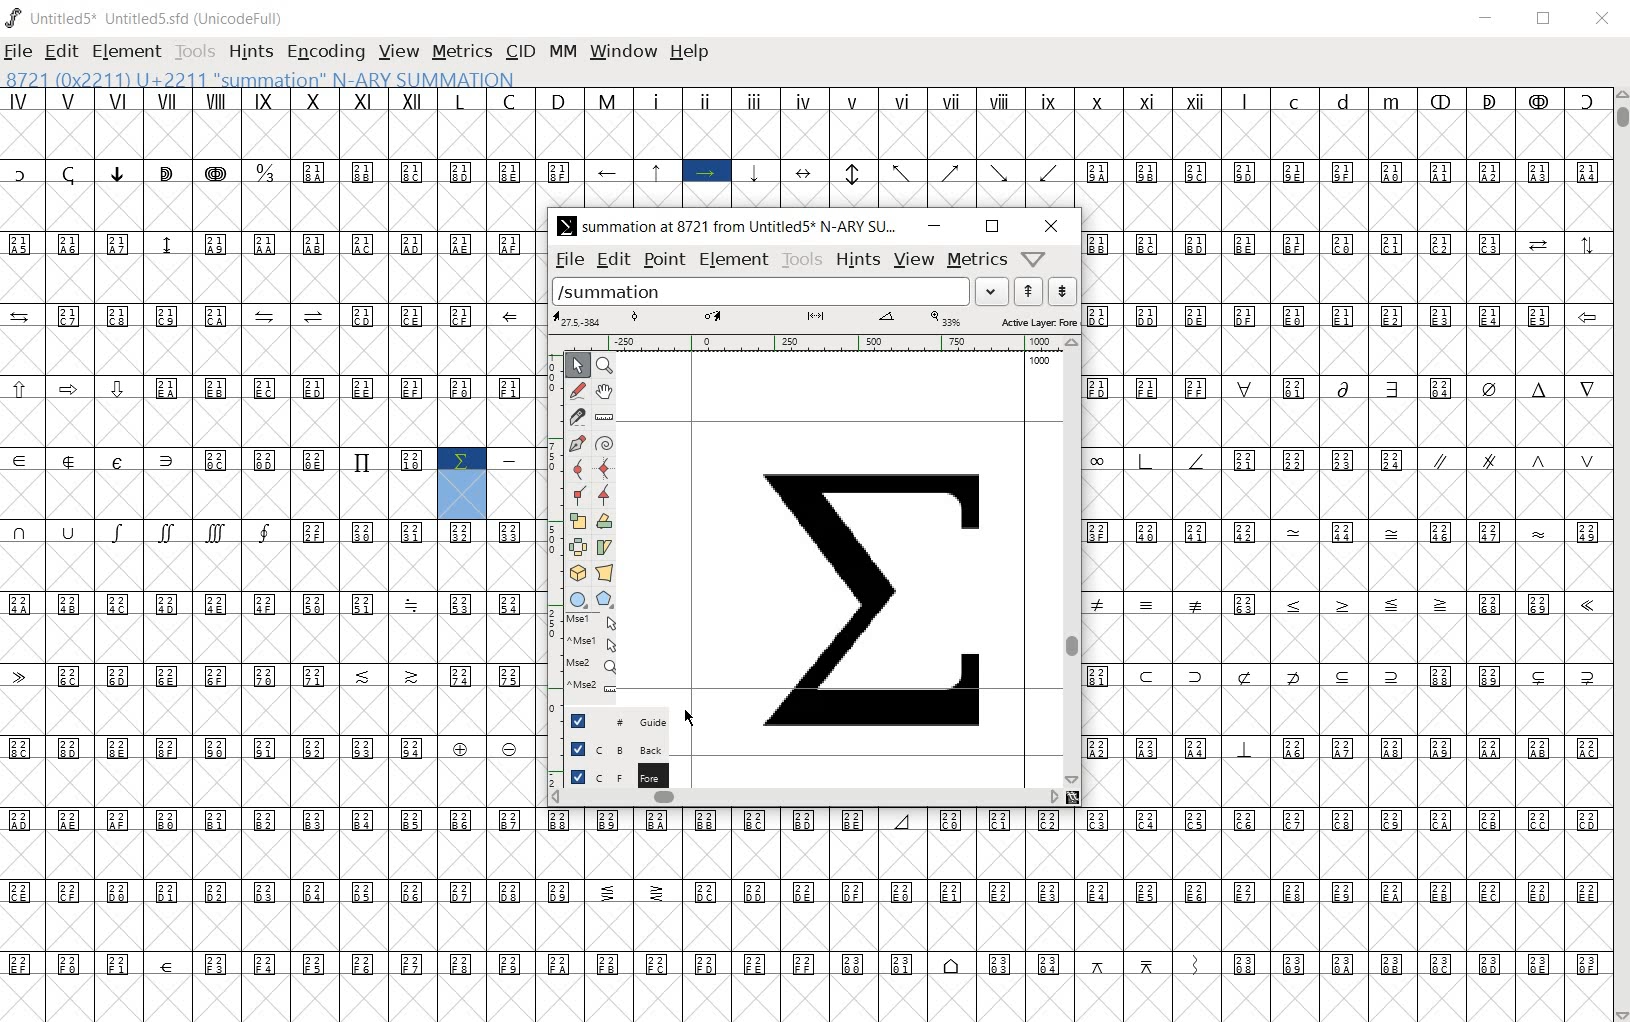 The image size is (1630, 1022). I want to click on view, so click(913, 258).